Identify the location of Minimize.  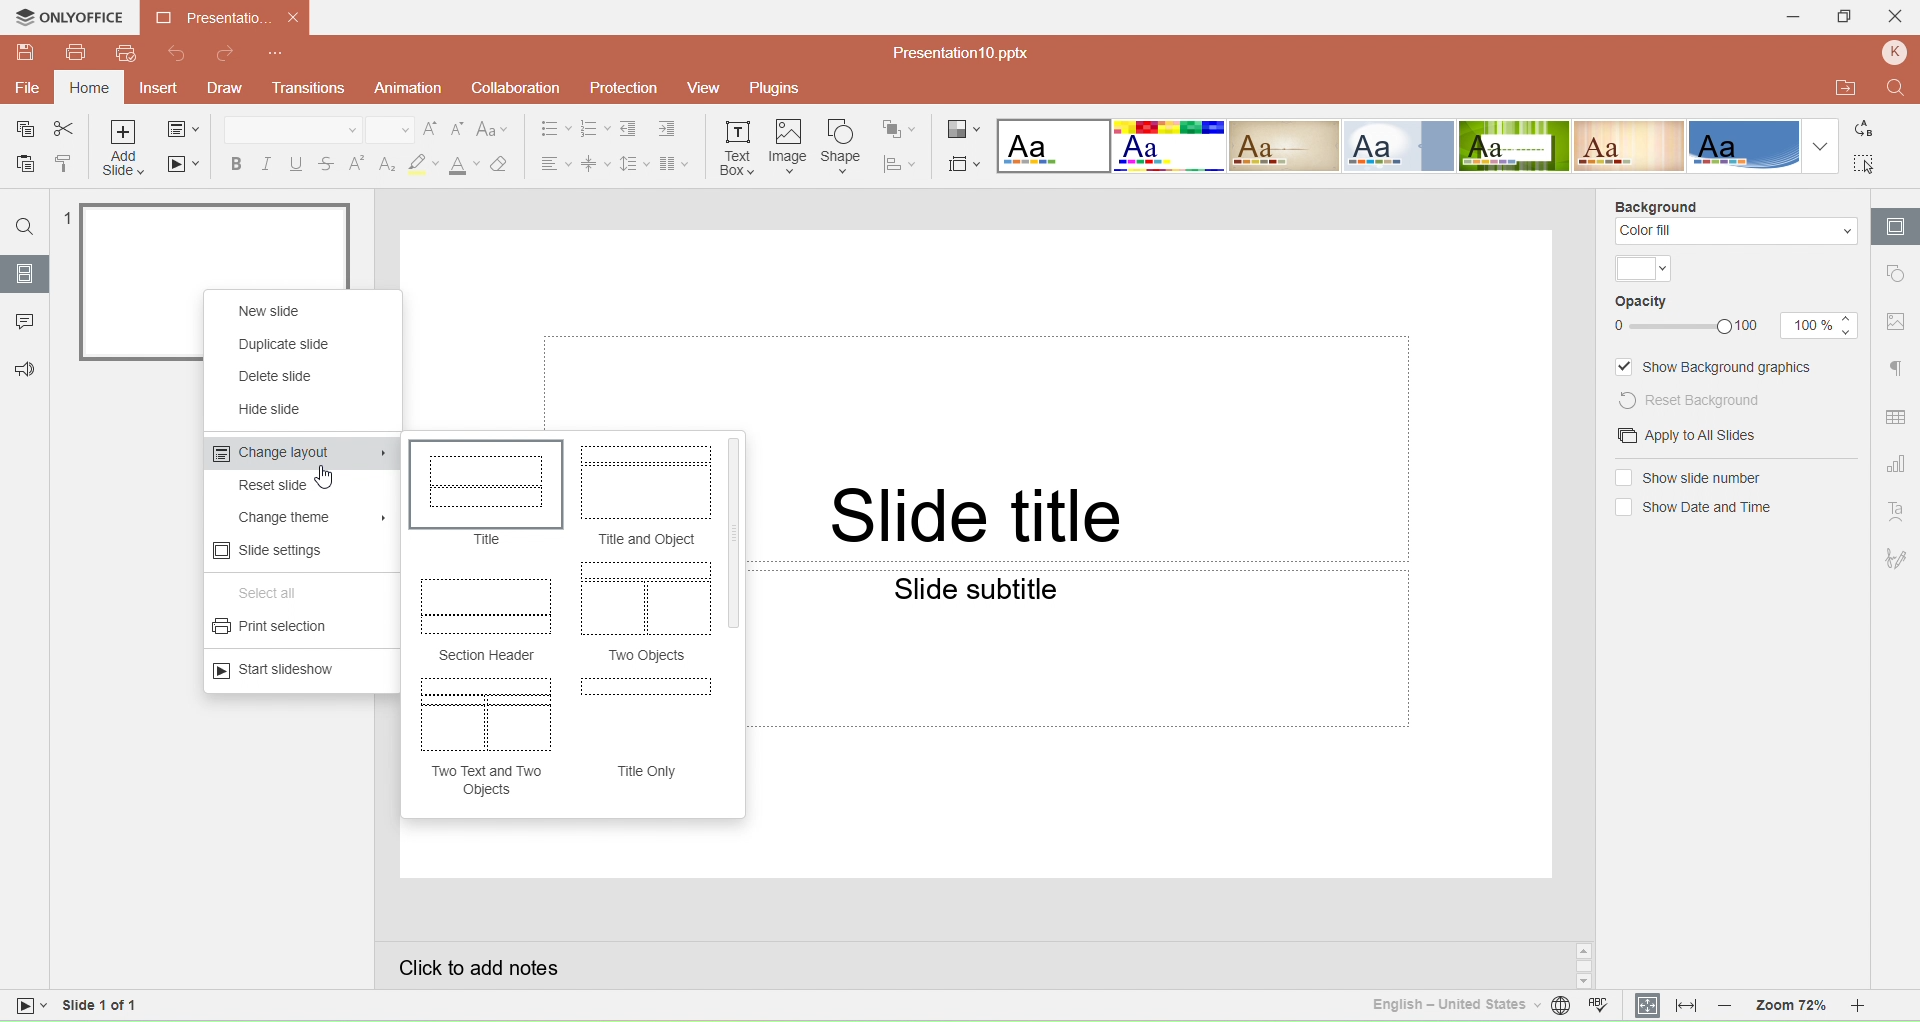
(1787, 17).